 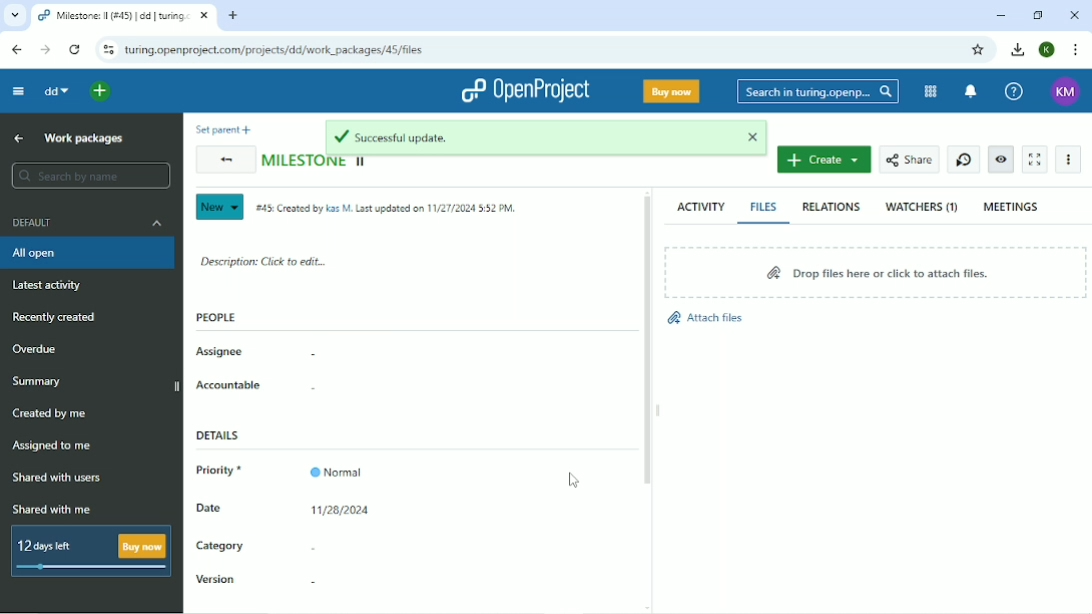 What do you see at coordinates (218, 207) in the screenshot?
I see `New` at bounding box center [218, 207].